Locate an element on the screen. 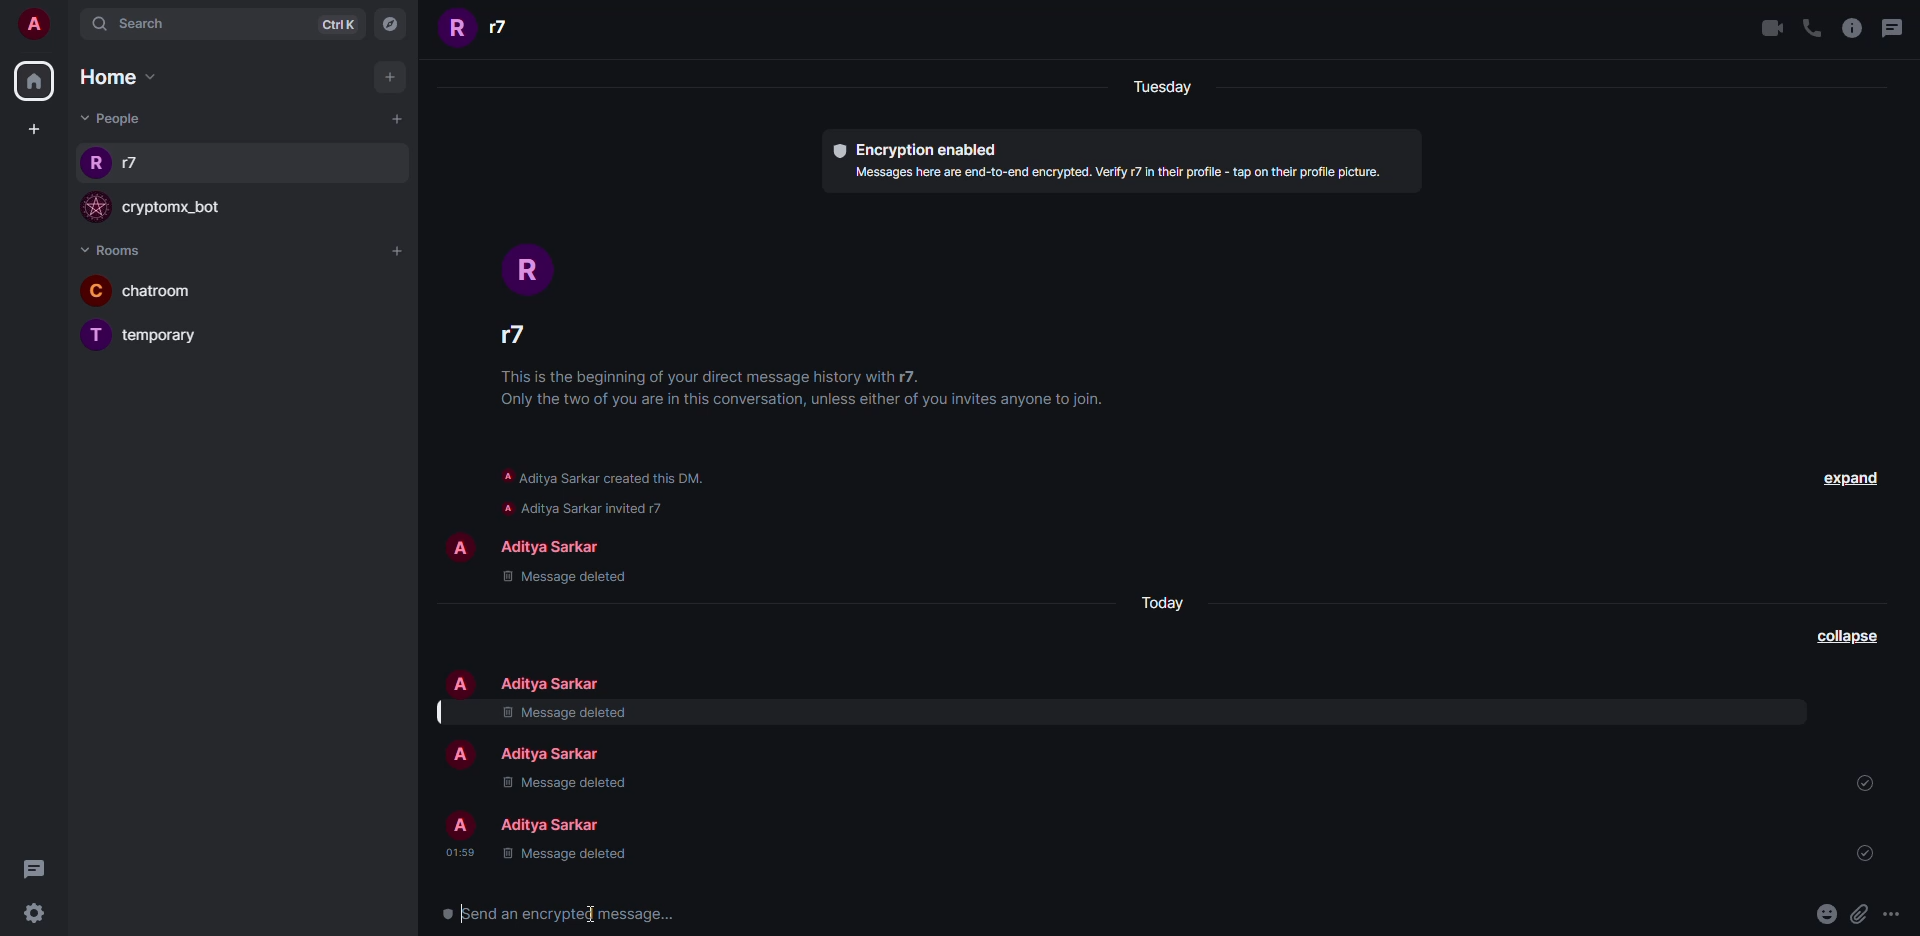  add is located at coordinates (389, 77).